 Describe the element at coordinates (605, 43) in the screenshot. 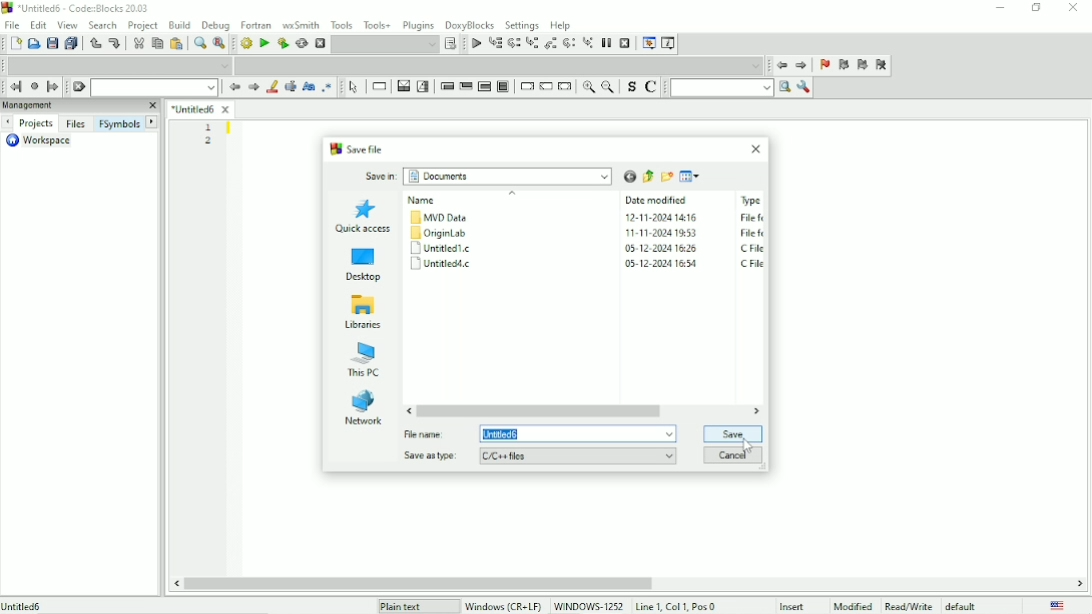

I see `Break debugger` at that location.